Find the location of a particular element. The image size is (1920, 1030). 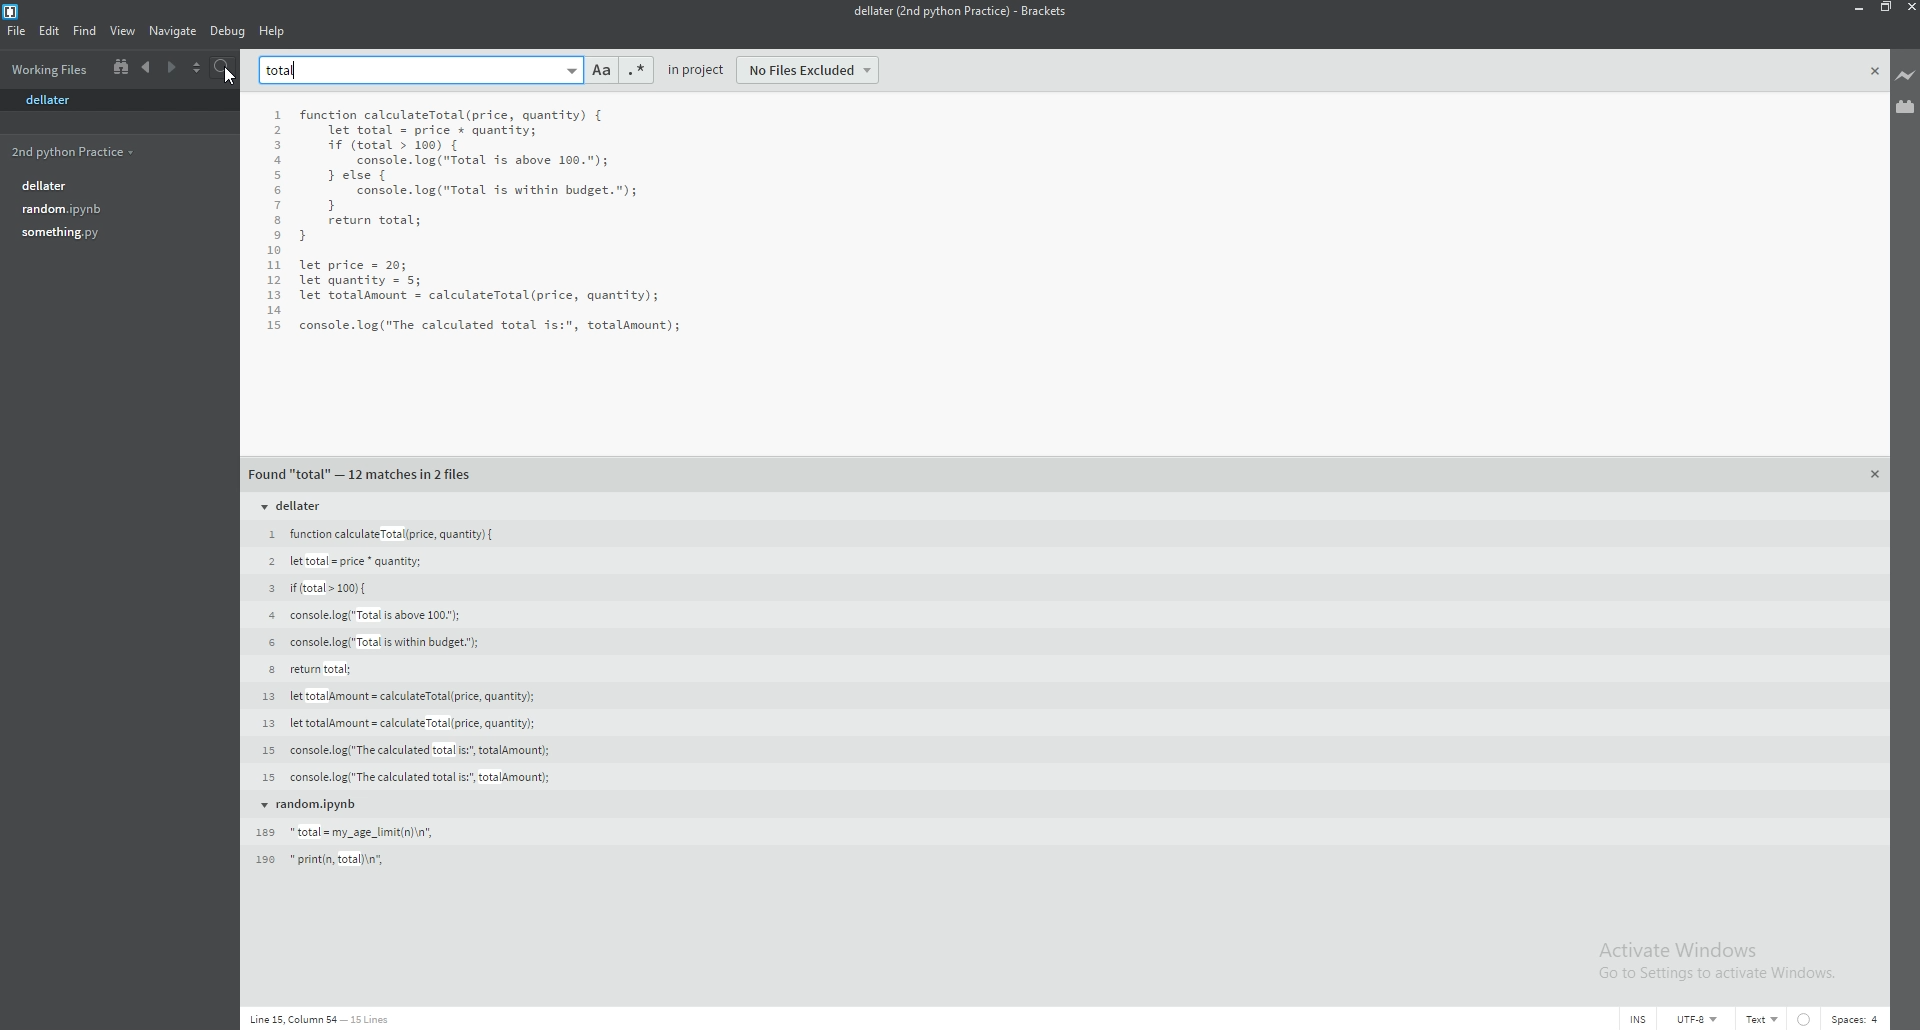

3 is located at coordinates (276, 146).